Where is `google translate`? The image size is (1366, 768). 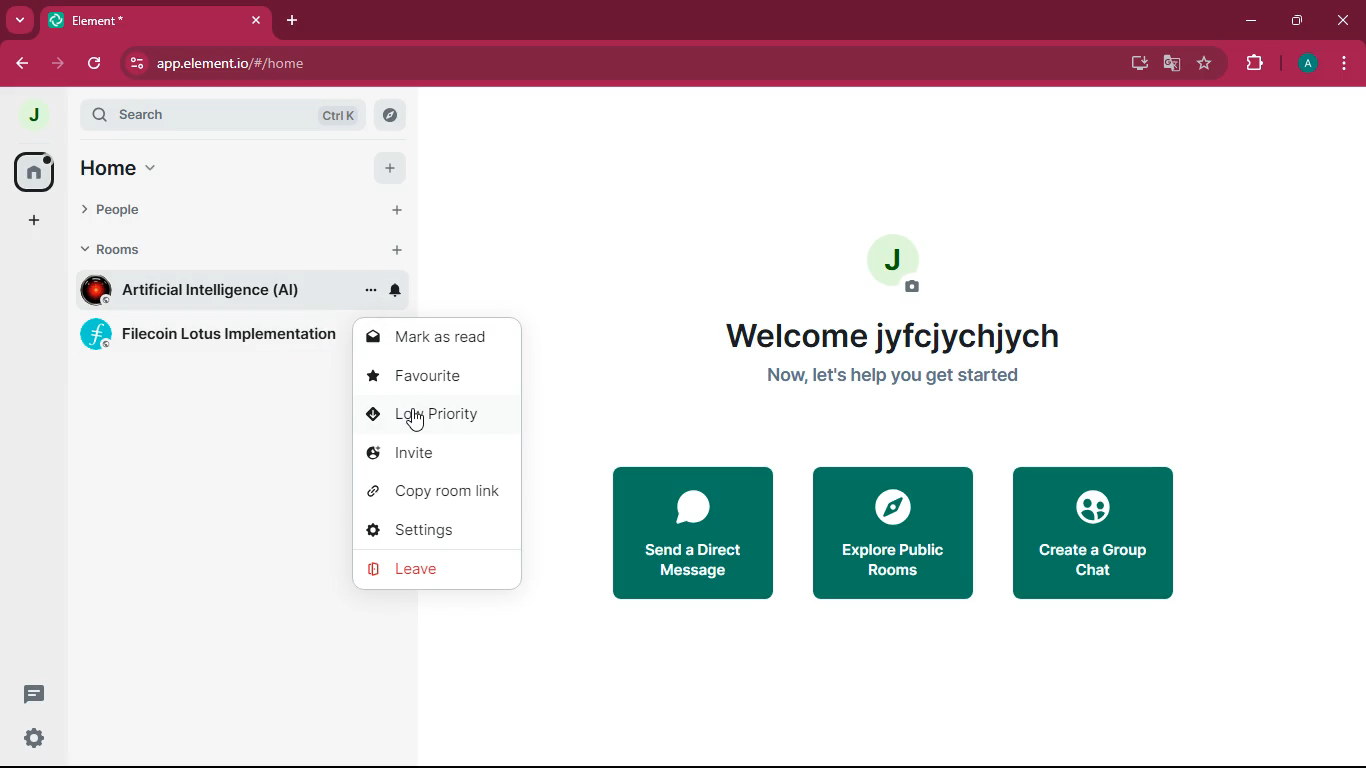
google translate is located at coordinates (1170, 65).